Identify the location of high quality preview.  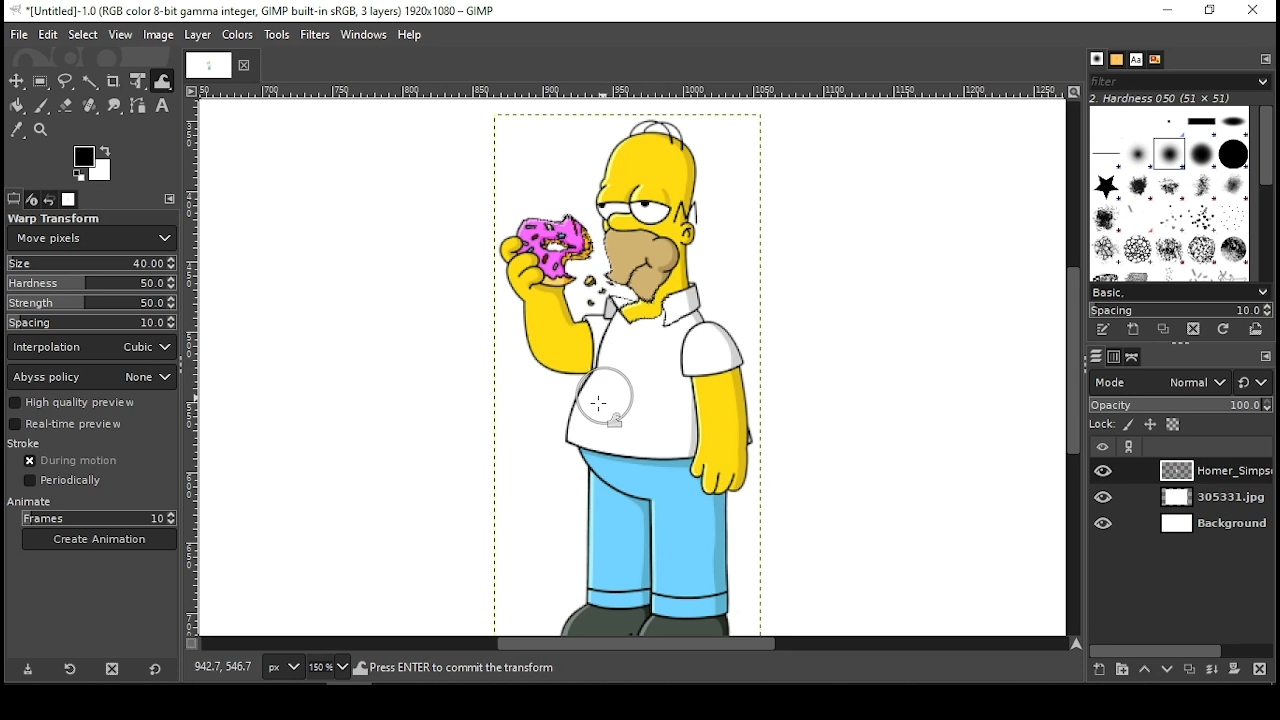
(93, 402).